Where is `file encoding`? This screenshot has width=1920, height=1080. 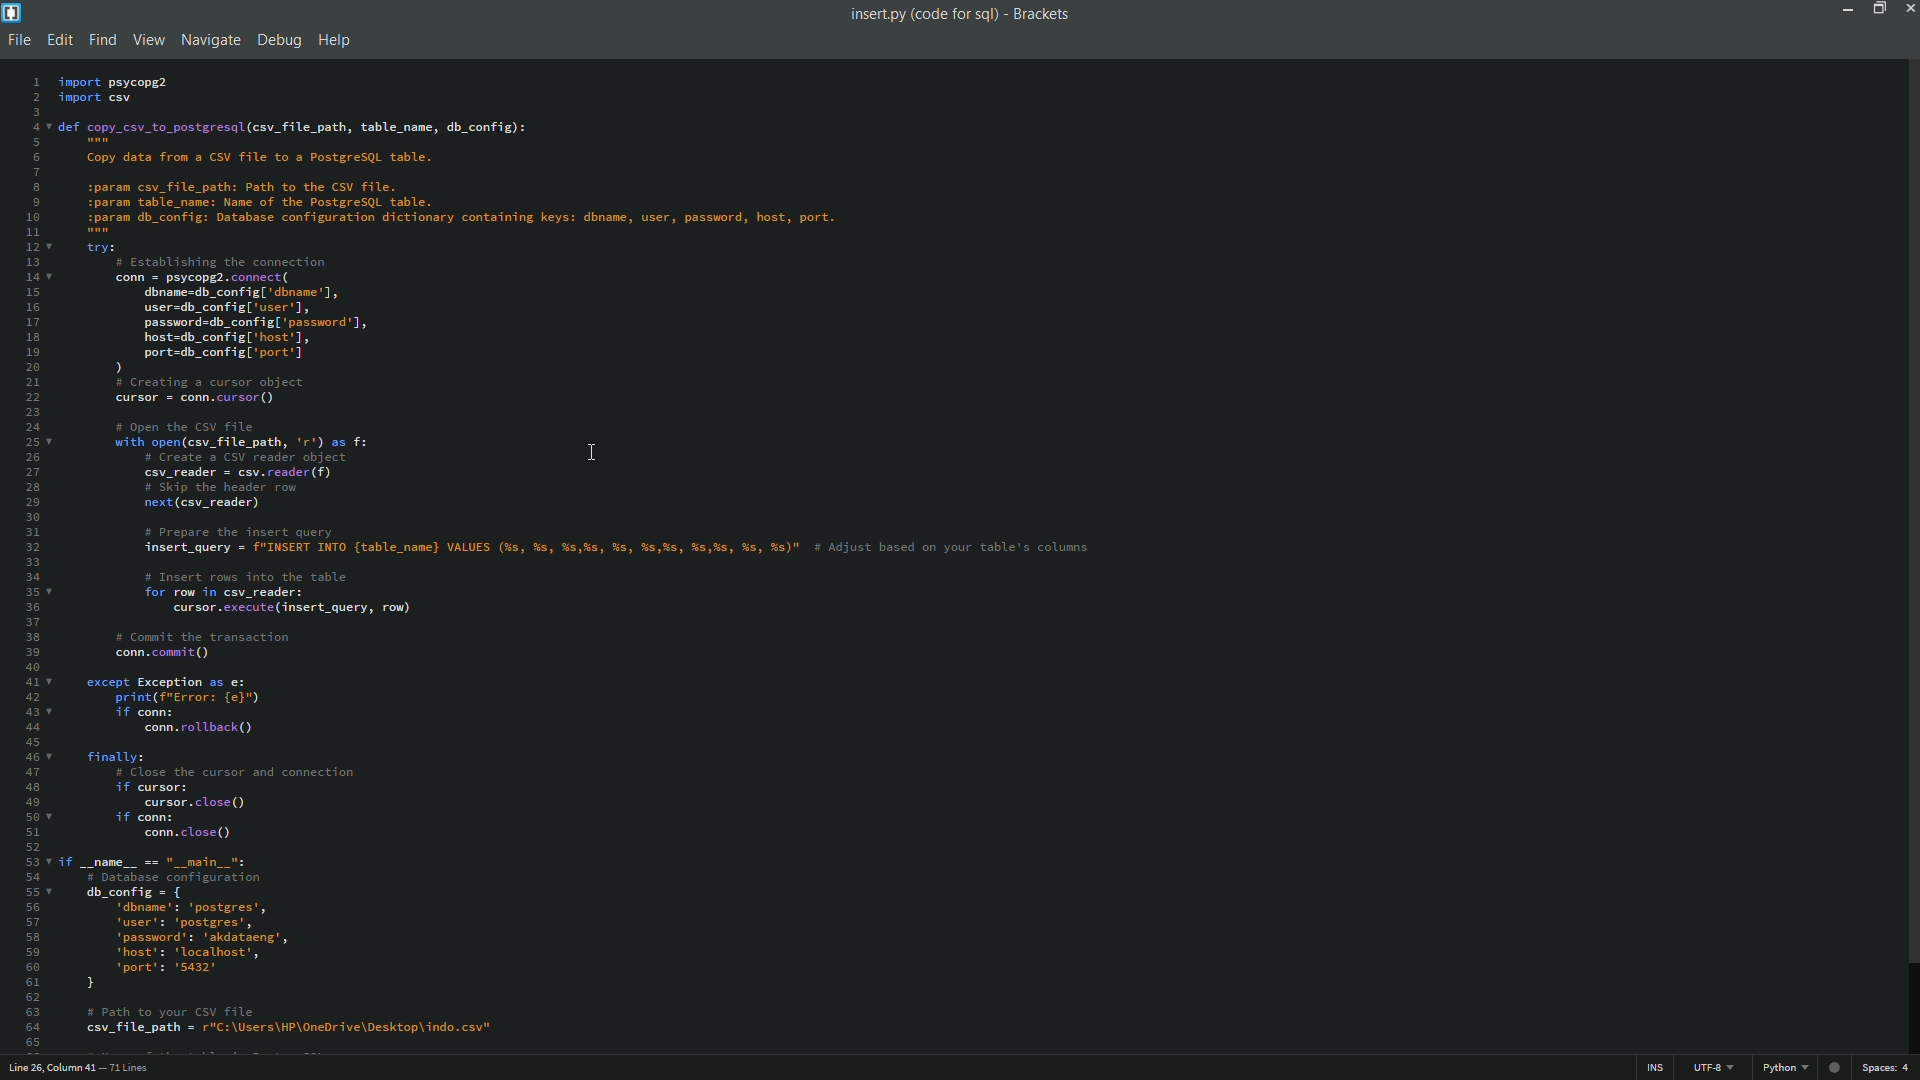 file encoding is located at coordinates (1715, 1070).